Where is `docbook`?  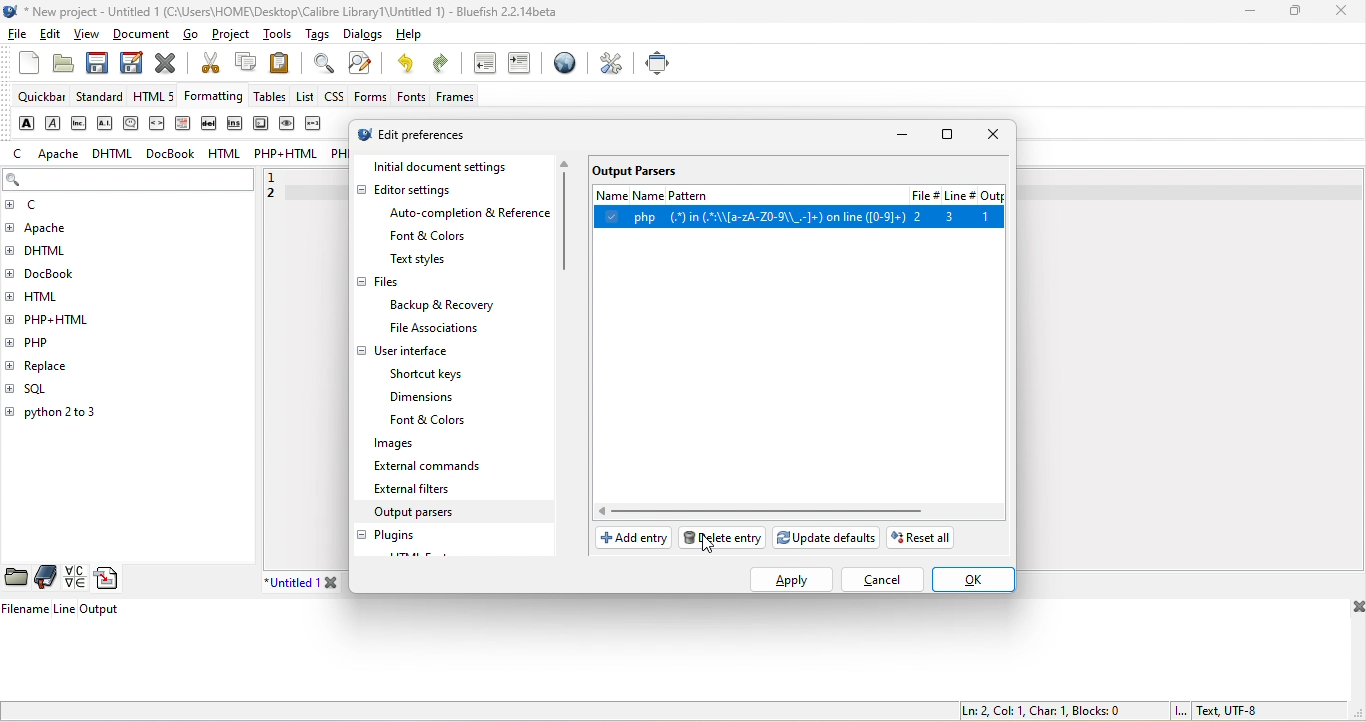 docbook is located at coordinates (174, 154).